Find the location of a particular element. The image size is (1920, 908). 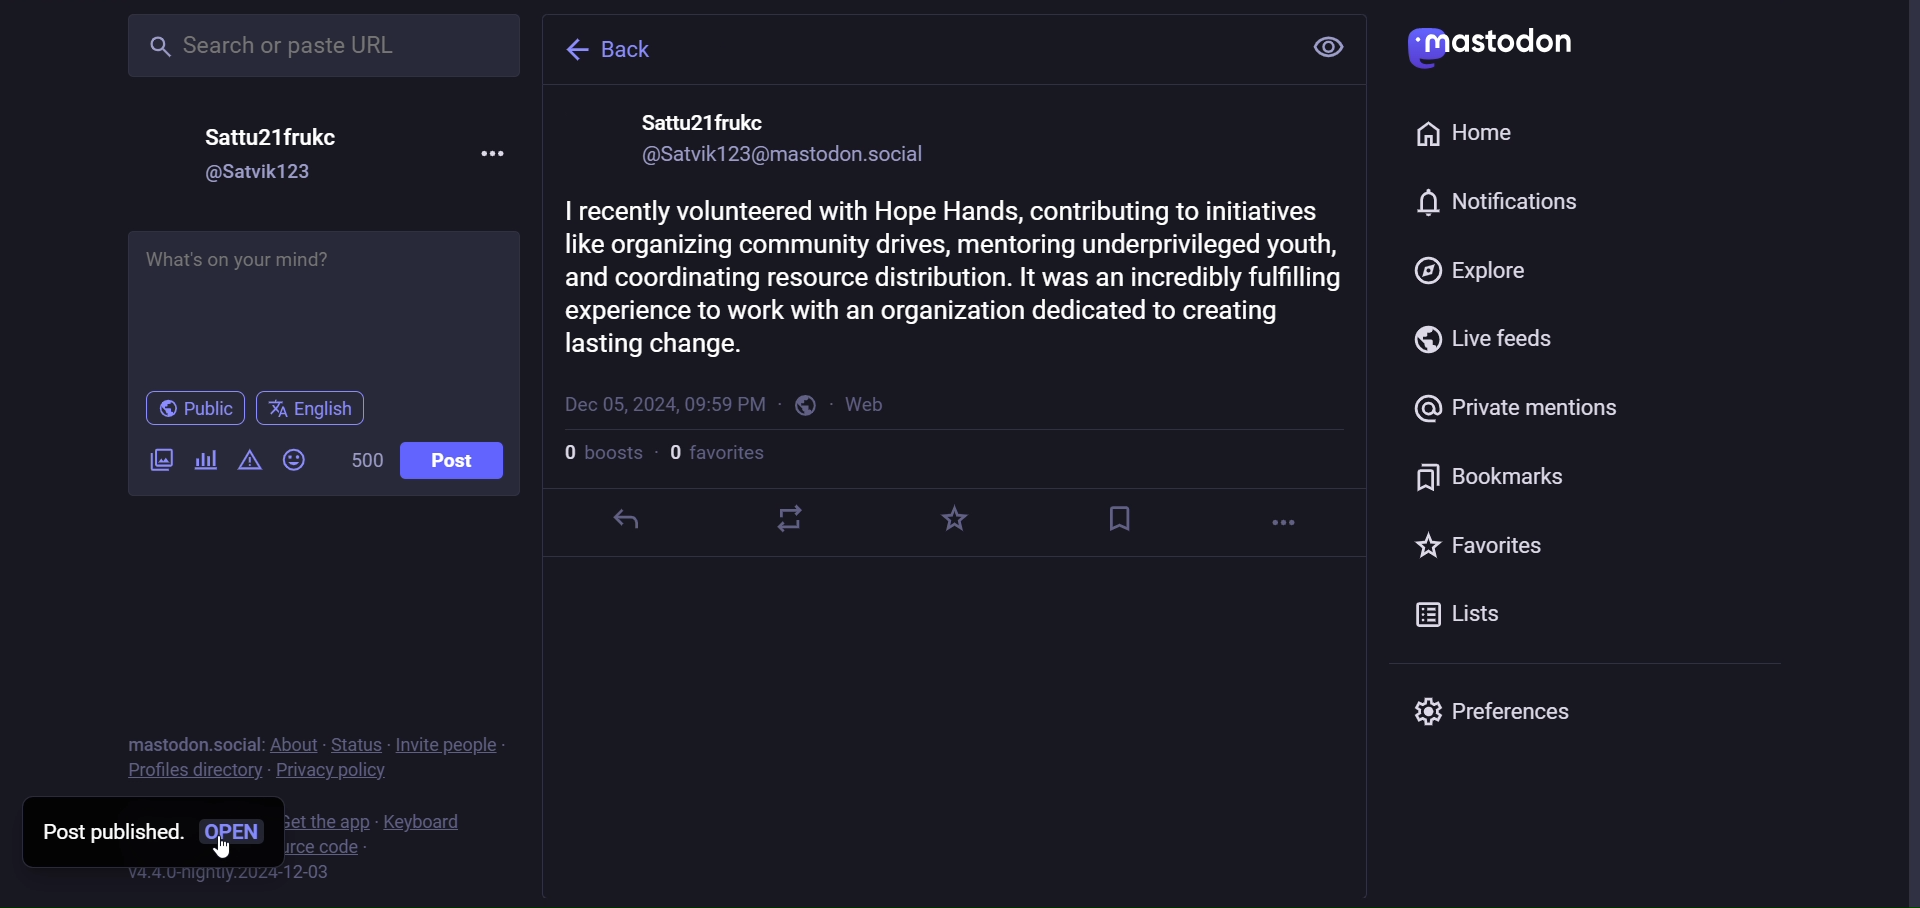

preferences is located at coordinates (1500, 708).